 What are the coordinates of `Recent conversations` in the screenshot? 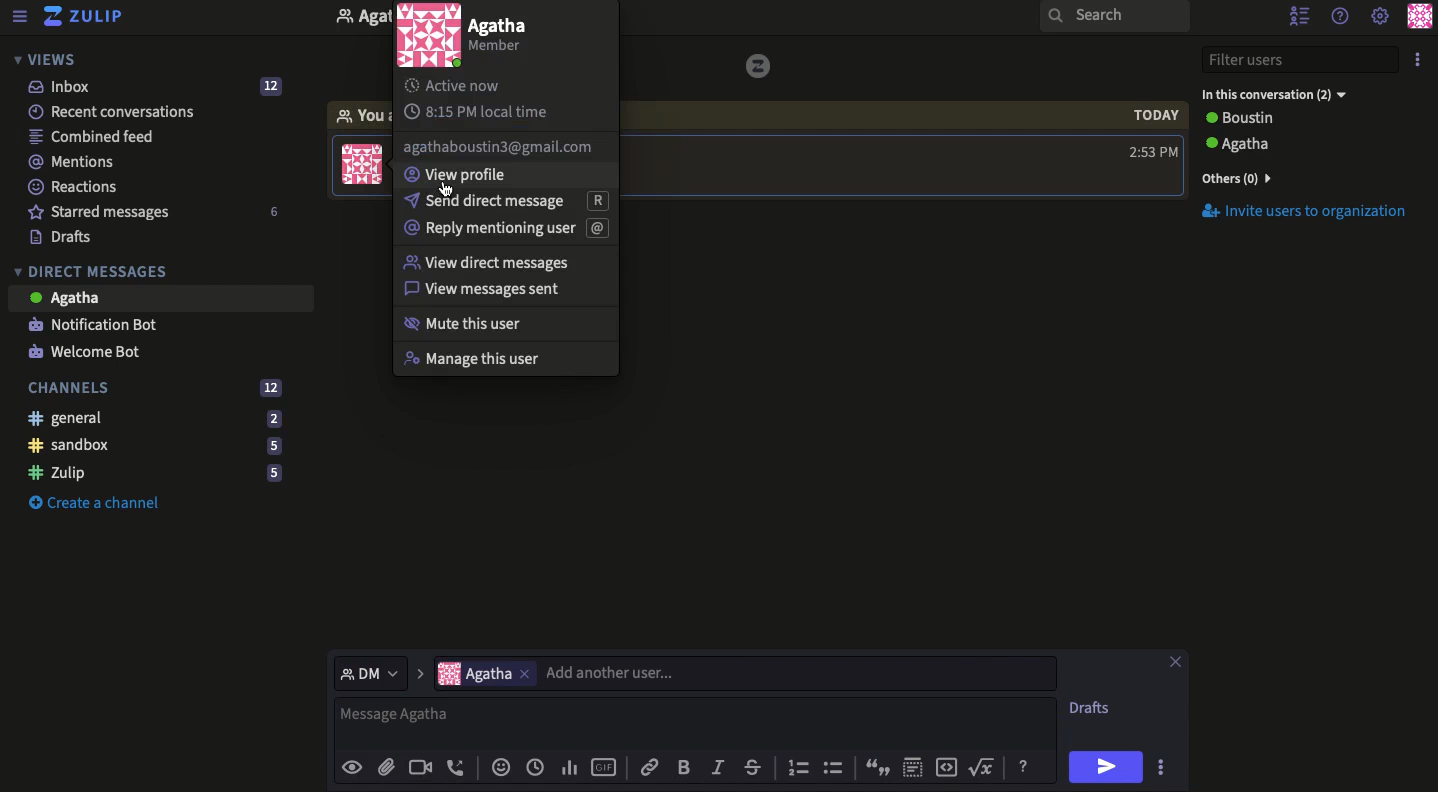 It's located at (119, 111).